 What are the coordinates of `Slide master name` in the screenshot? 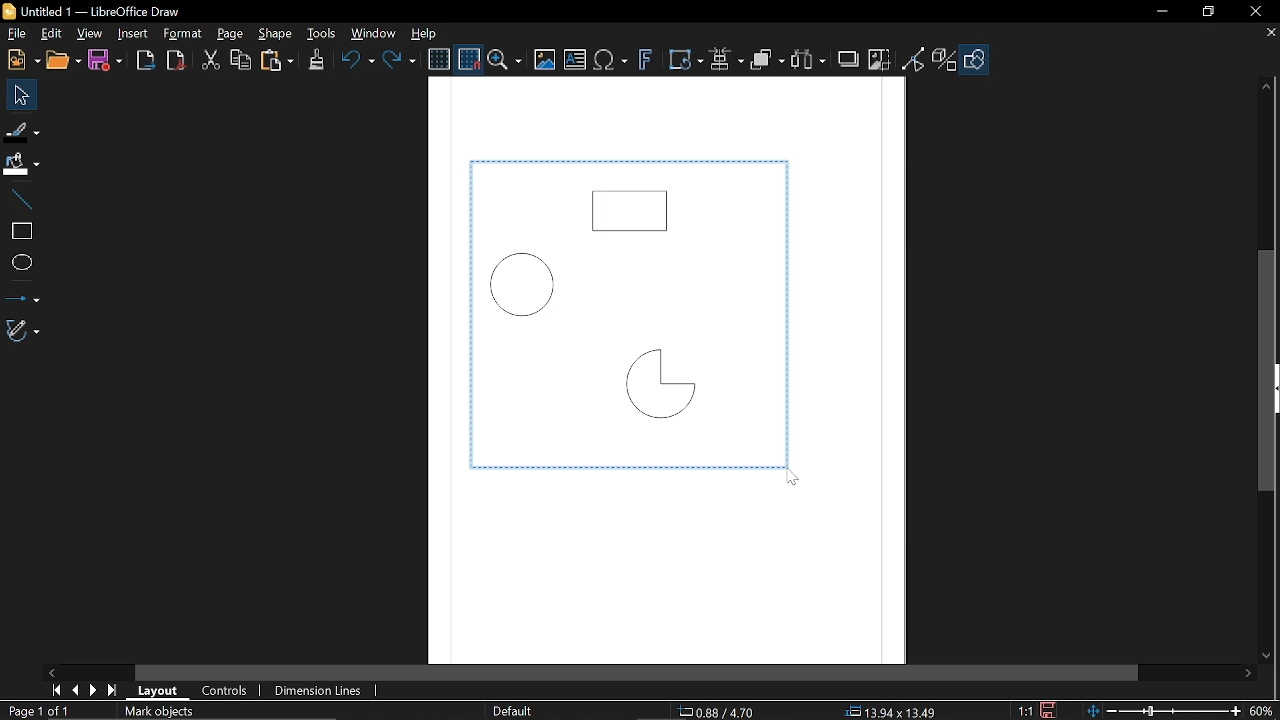 It's located at (510, 711).